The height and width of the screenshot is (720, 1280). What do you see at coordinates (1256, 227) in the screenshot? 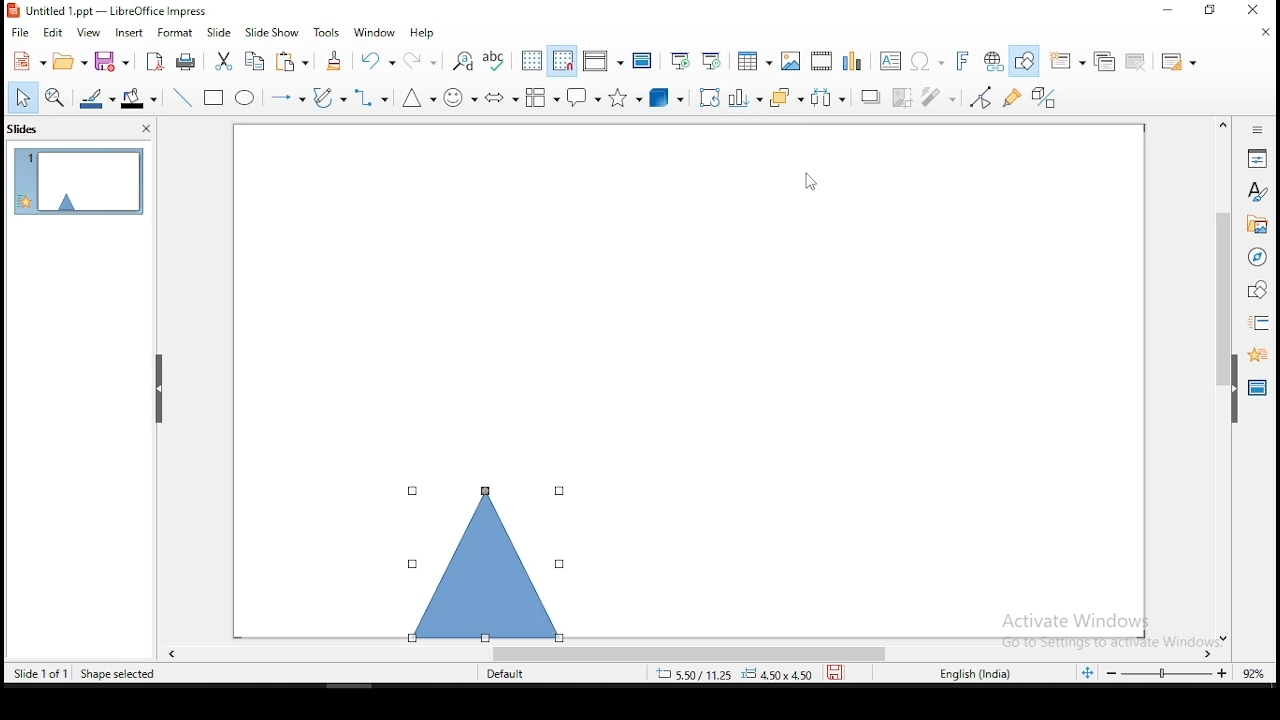
I see `gallery` at bounding box center [1256, 227].